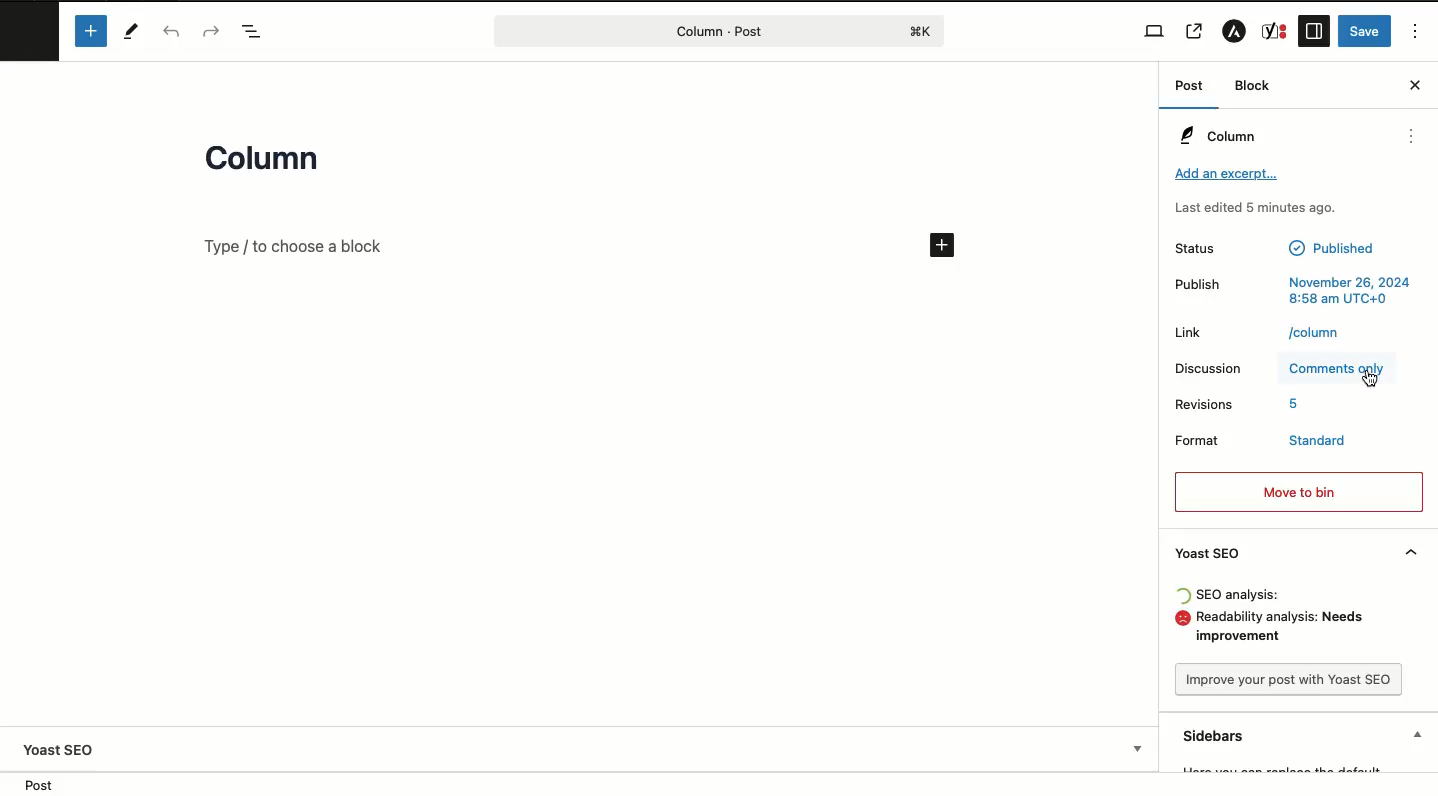  I want to click on command+K, so click(922, 32).